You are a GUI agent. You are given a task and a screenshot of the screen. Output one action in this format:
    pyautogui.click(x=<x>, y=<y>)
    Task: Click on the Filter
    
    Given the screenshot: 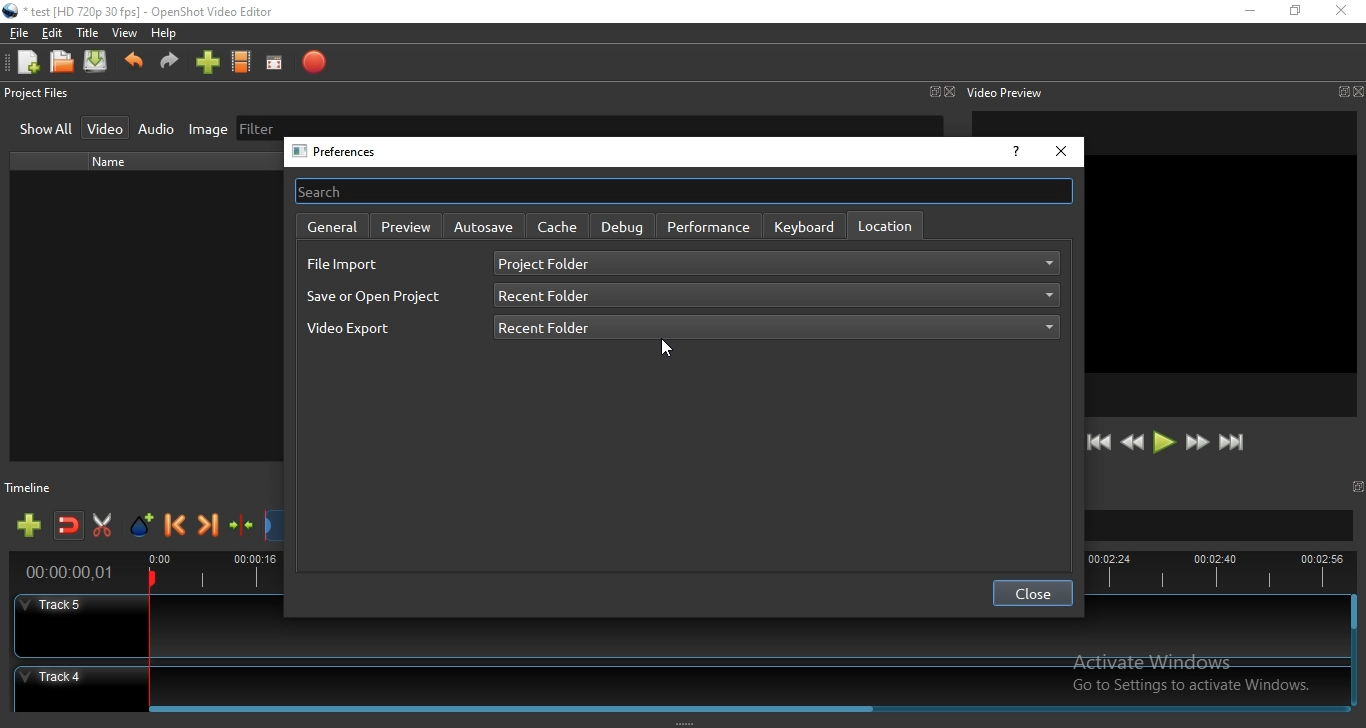 What is the action you would take?
    pyautogui.click(x=589, y=125)
    